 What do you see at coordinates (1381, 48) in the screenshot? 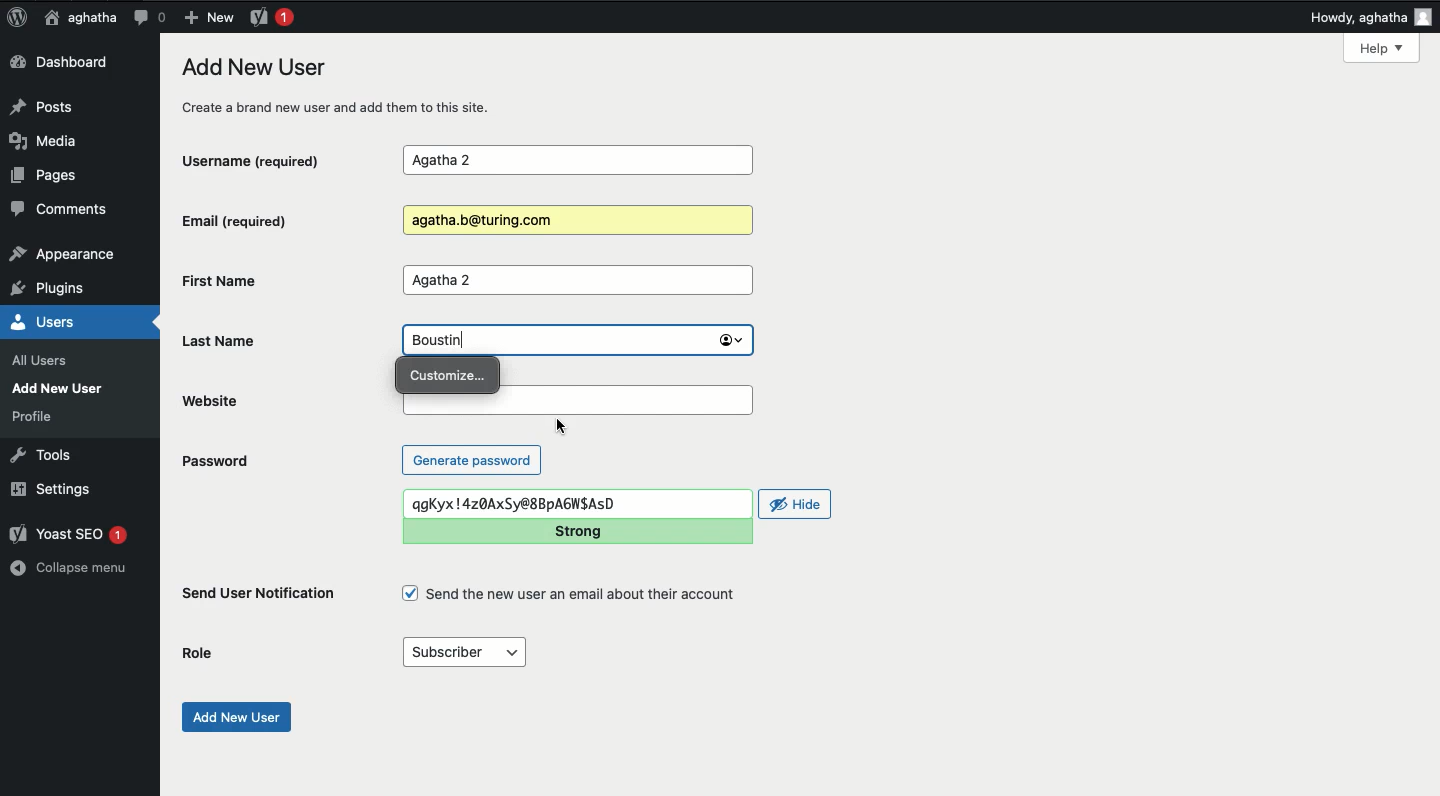
I see `Help` at bounding box center [1381, 48].